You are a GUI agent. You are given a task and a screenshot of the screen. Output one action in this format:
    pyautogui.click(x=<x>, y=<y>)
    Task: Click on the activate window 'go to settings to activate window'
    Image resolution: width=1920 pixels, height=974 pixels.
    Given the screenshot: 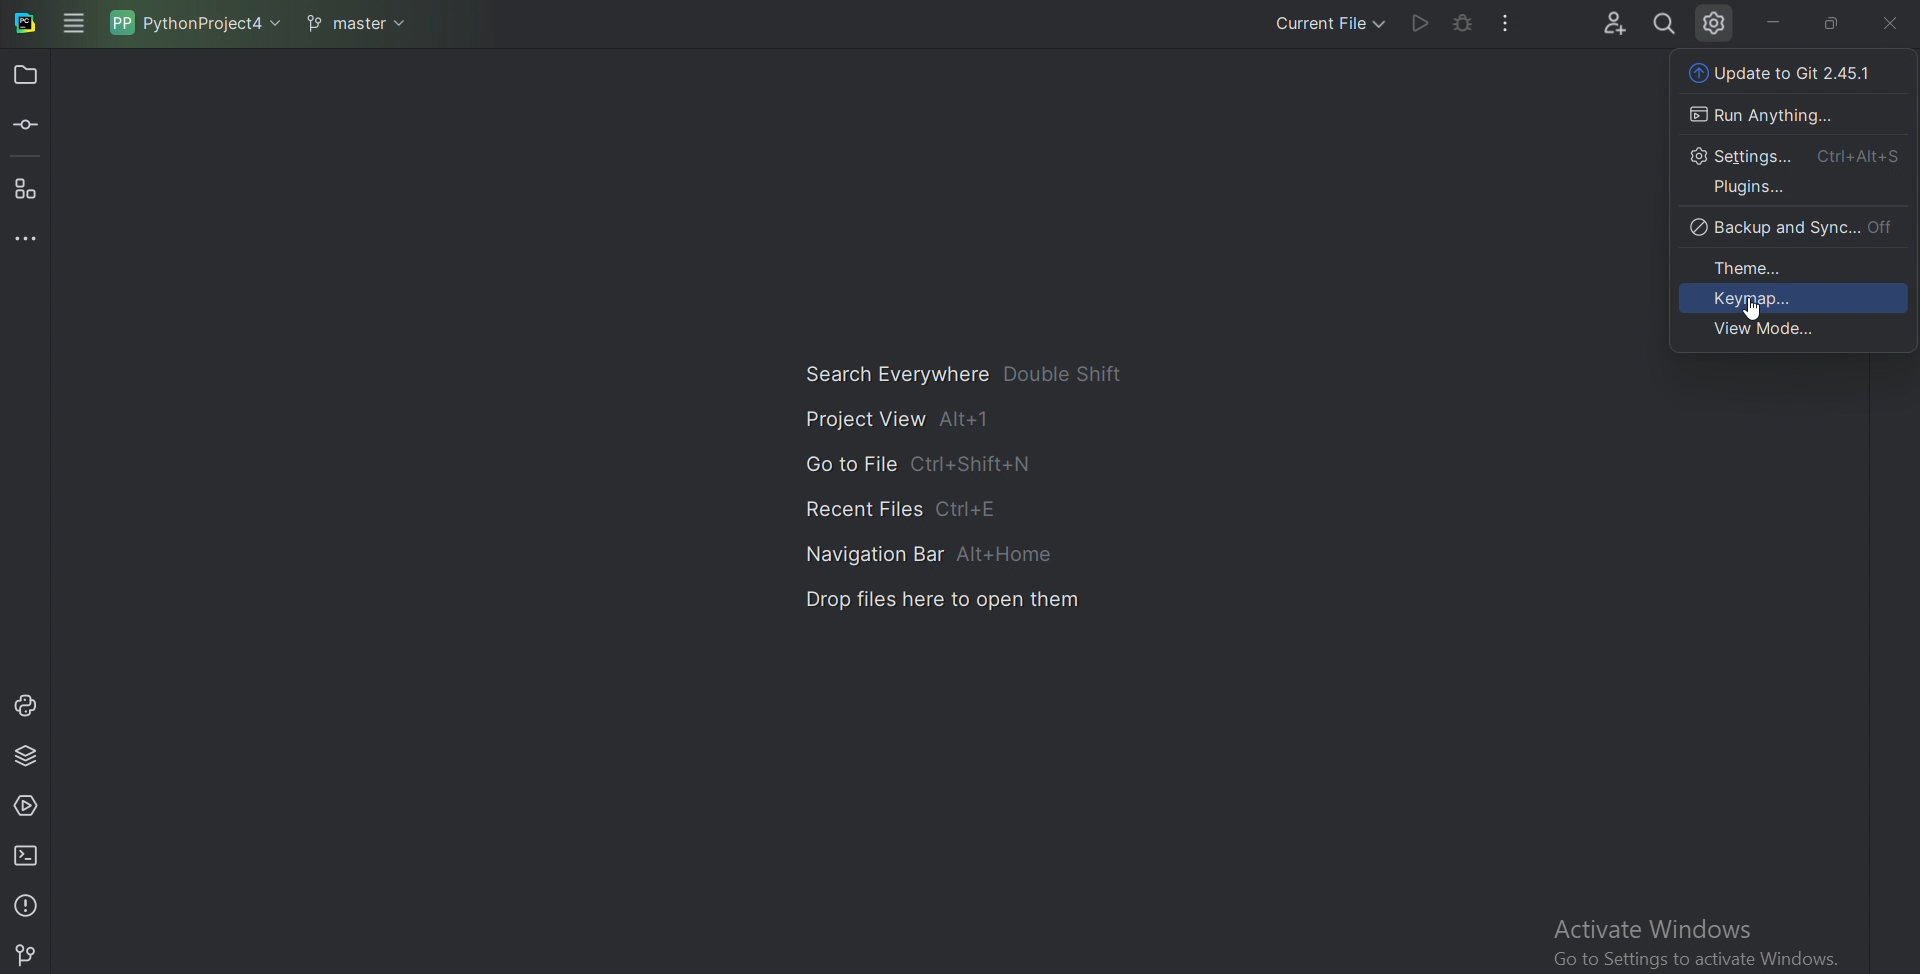 What is the action you would take?
    pyautogui.click(x=1695, y=945)
    